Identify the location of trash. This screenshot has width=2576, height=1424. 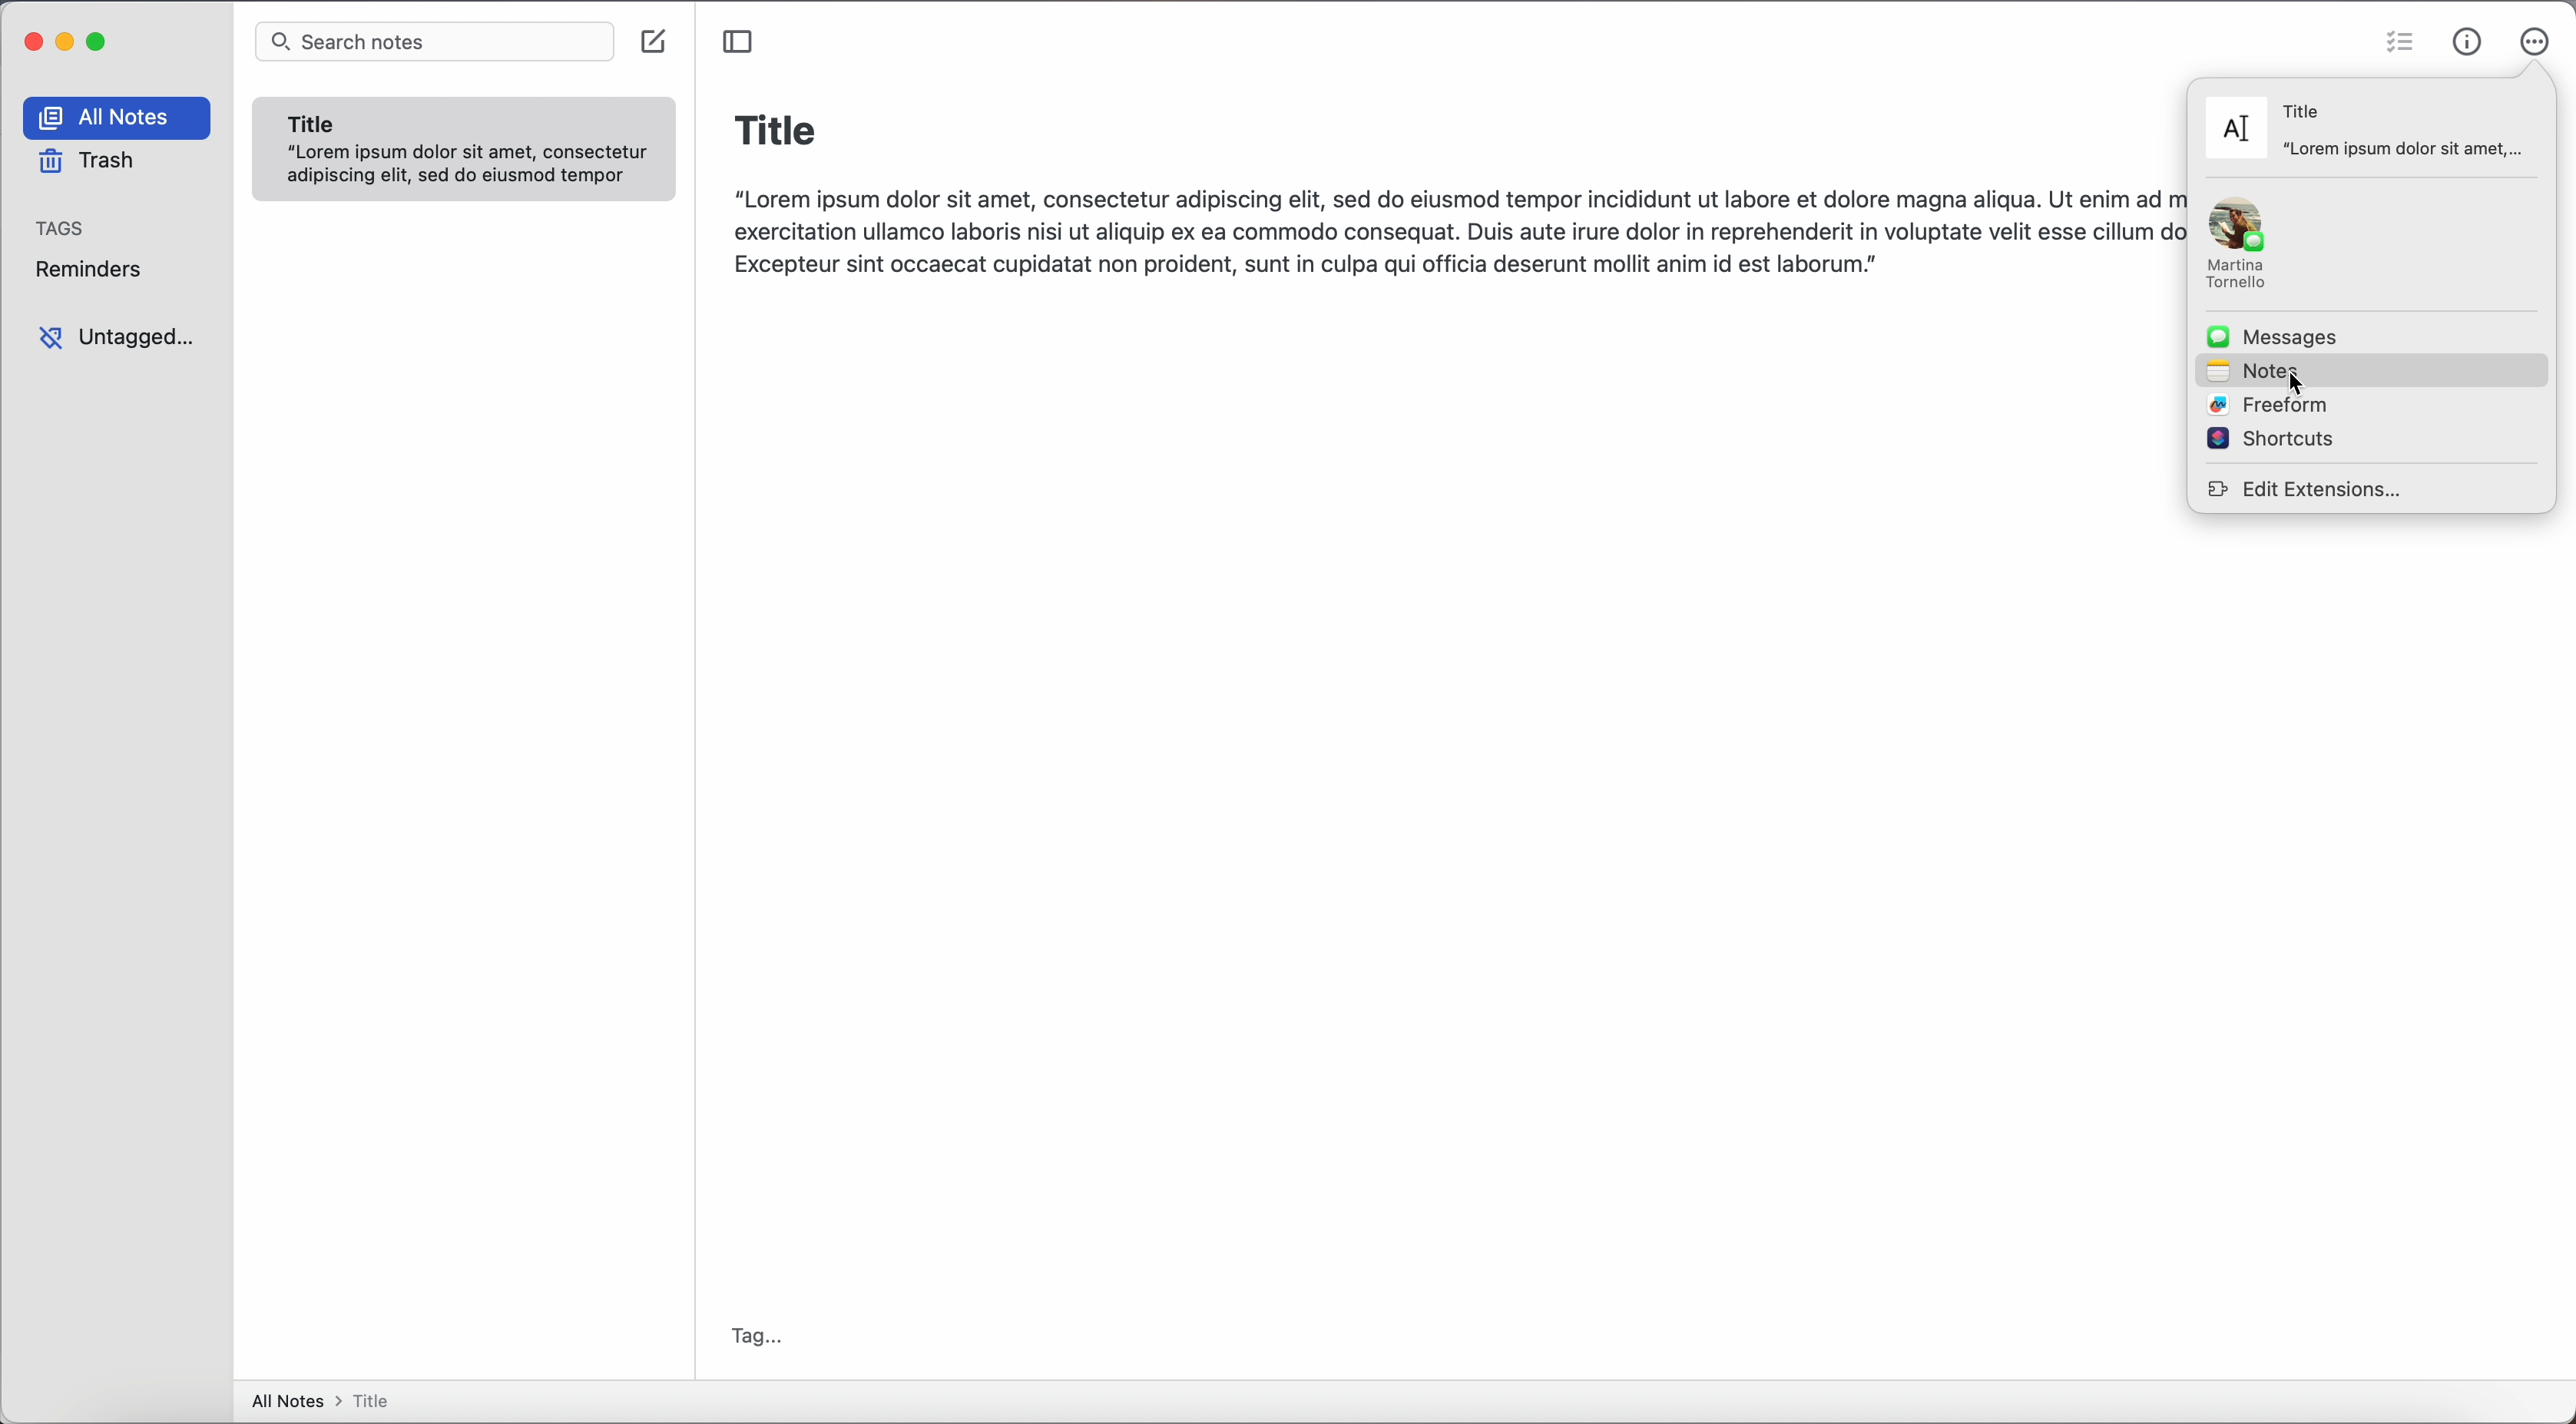
(85, 162).